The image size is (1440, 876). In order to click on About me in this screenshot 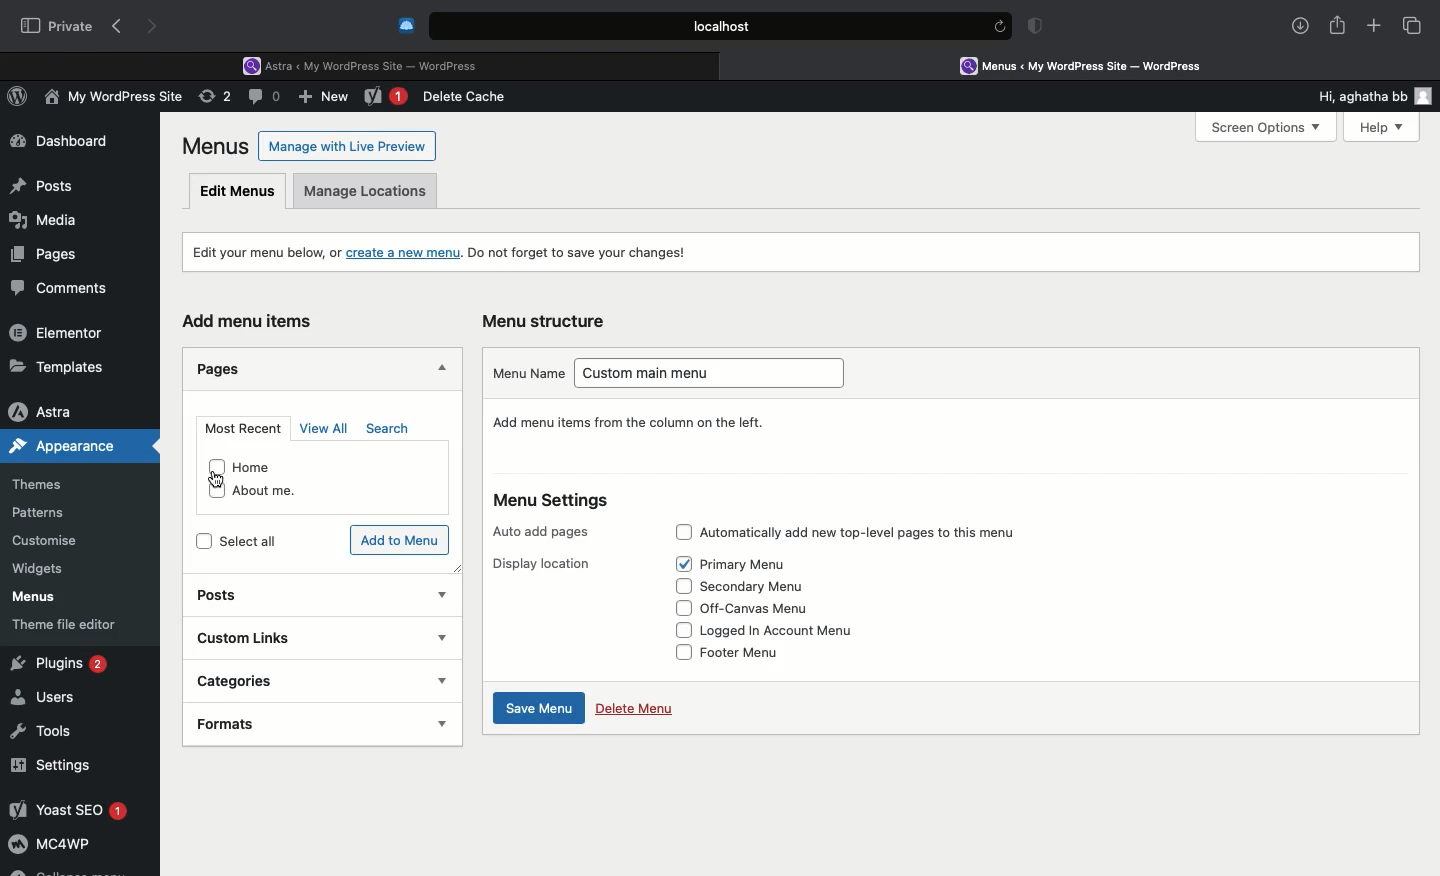, I will do `click(277, 496)`.